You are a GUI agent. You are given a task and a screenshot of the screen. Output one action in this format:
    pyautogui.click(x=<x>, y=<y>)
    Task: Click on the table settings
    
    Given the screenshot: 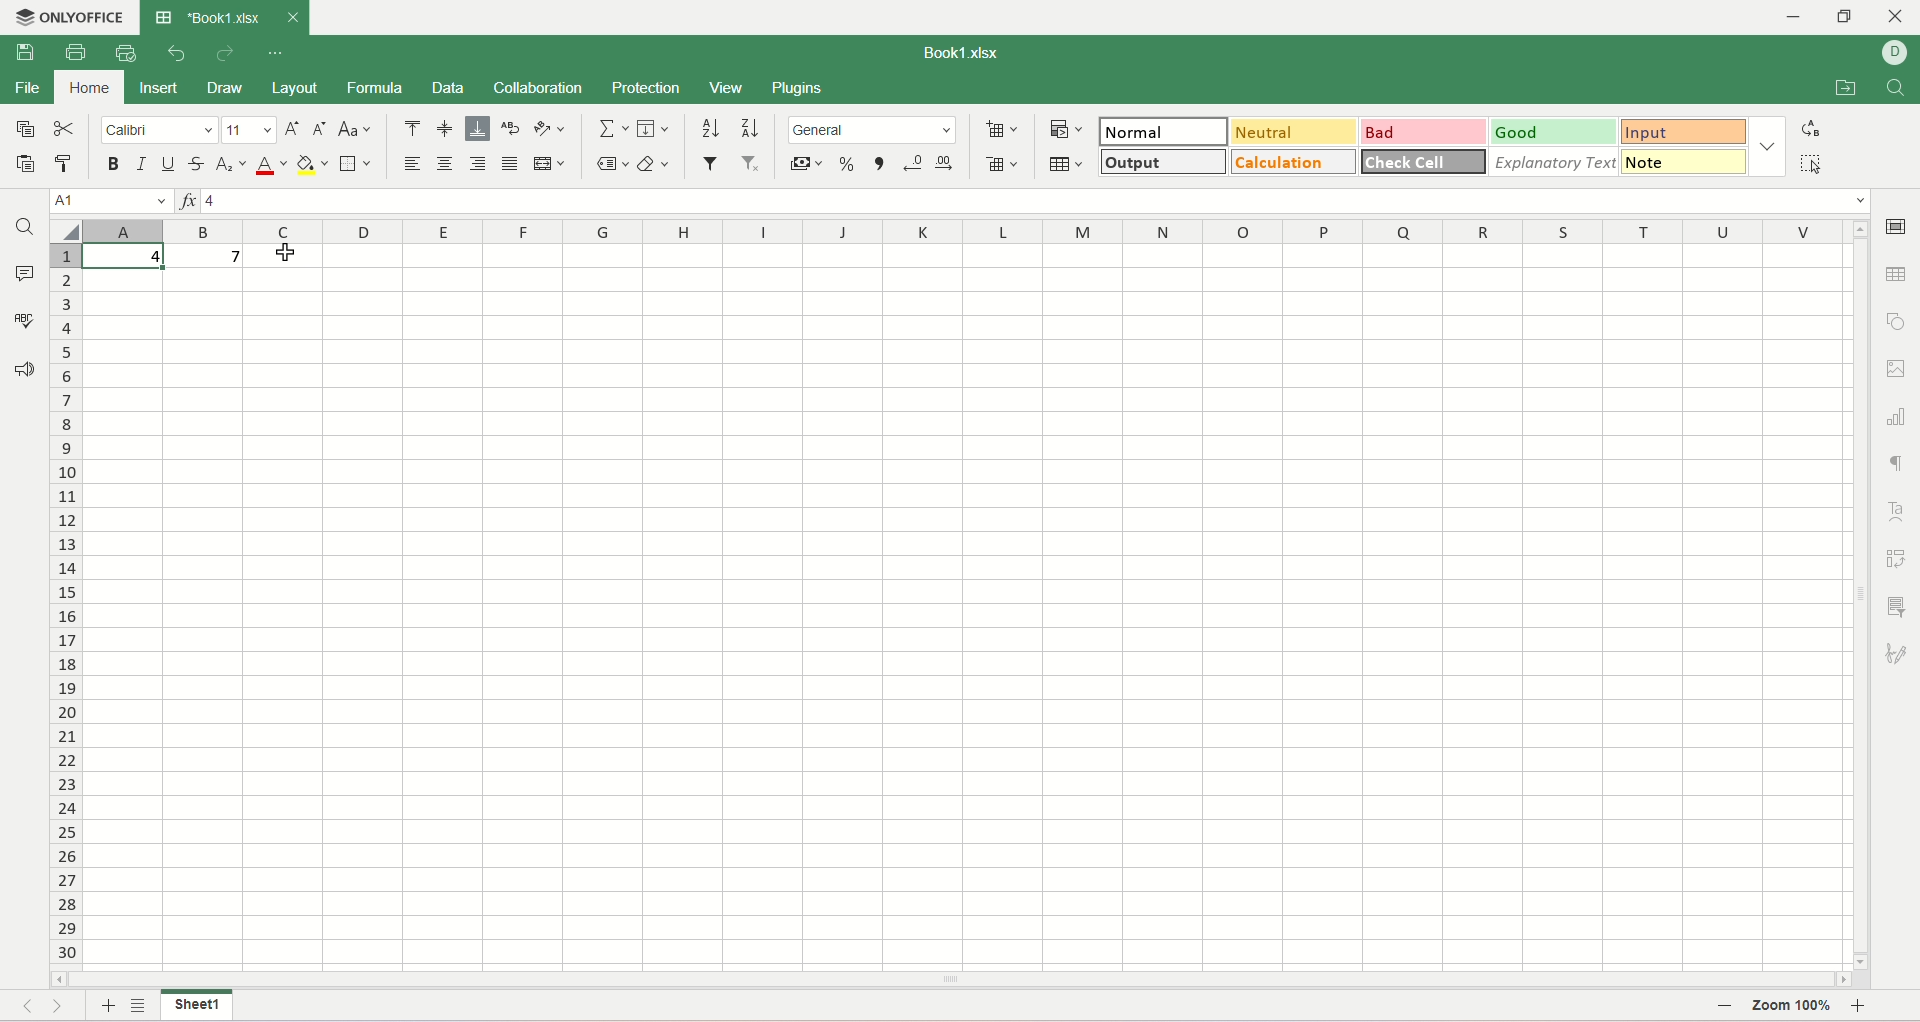 What is the action you would take?
    pyautogui.click(x=1896, y=280)
    